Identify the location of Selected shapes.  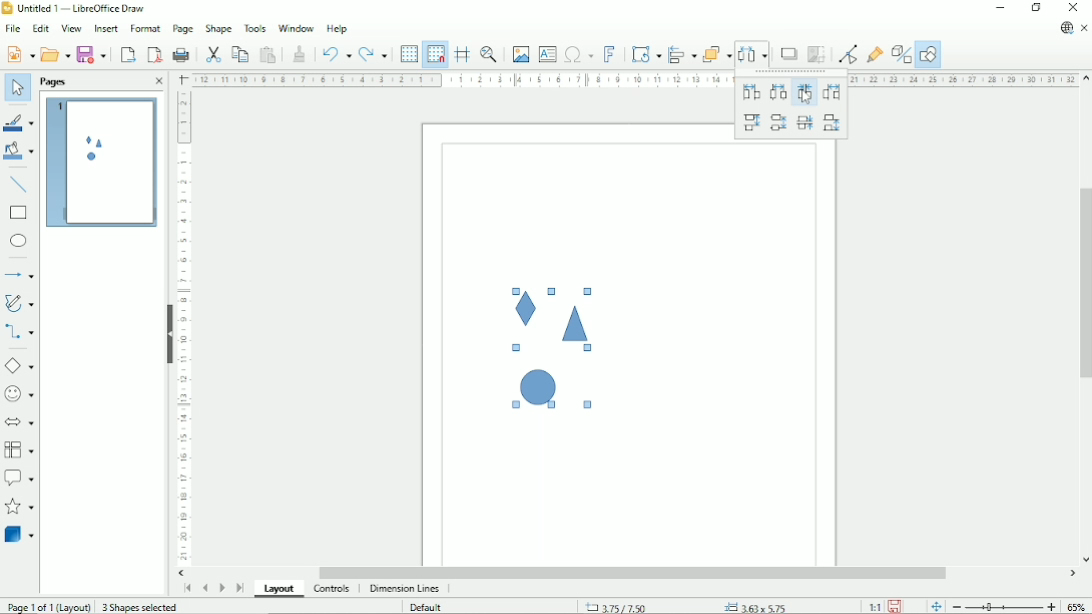
(540, 352).